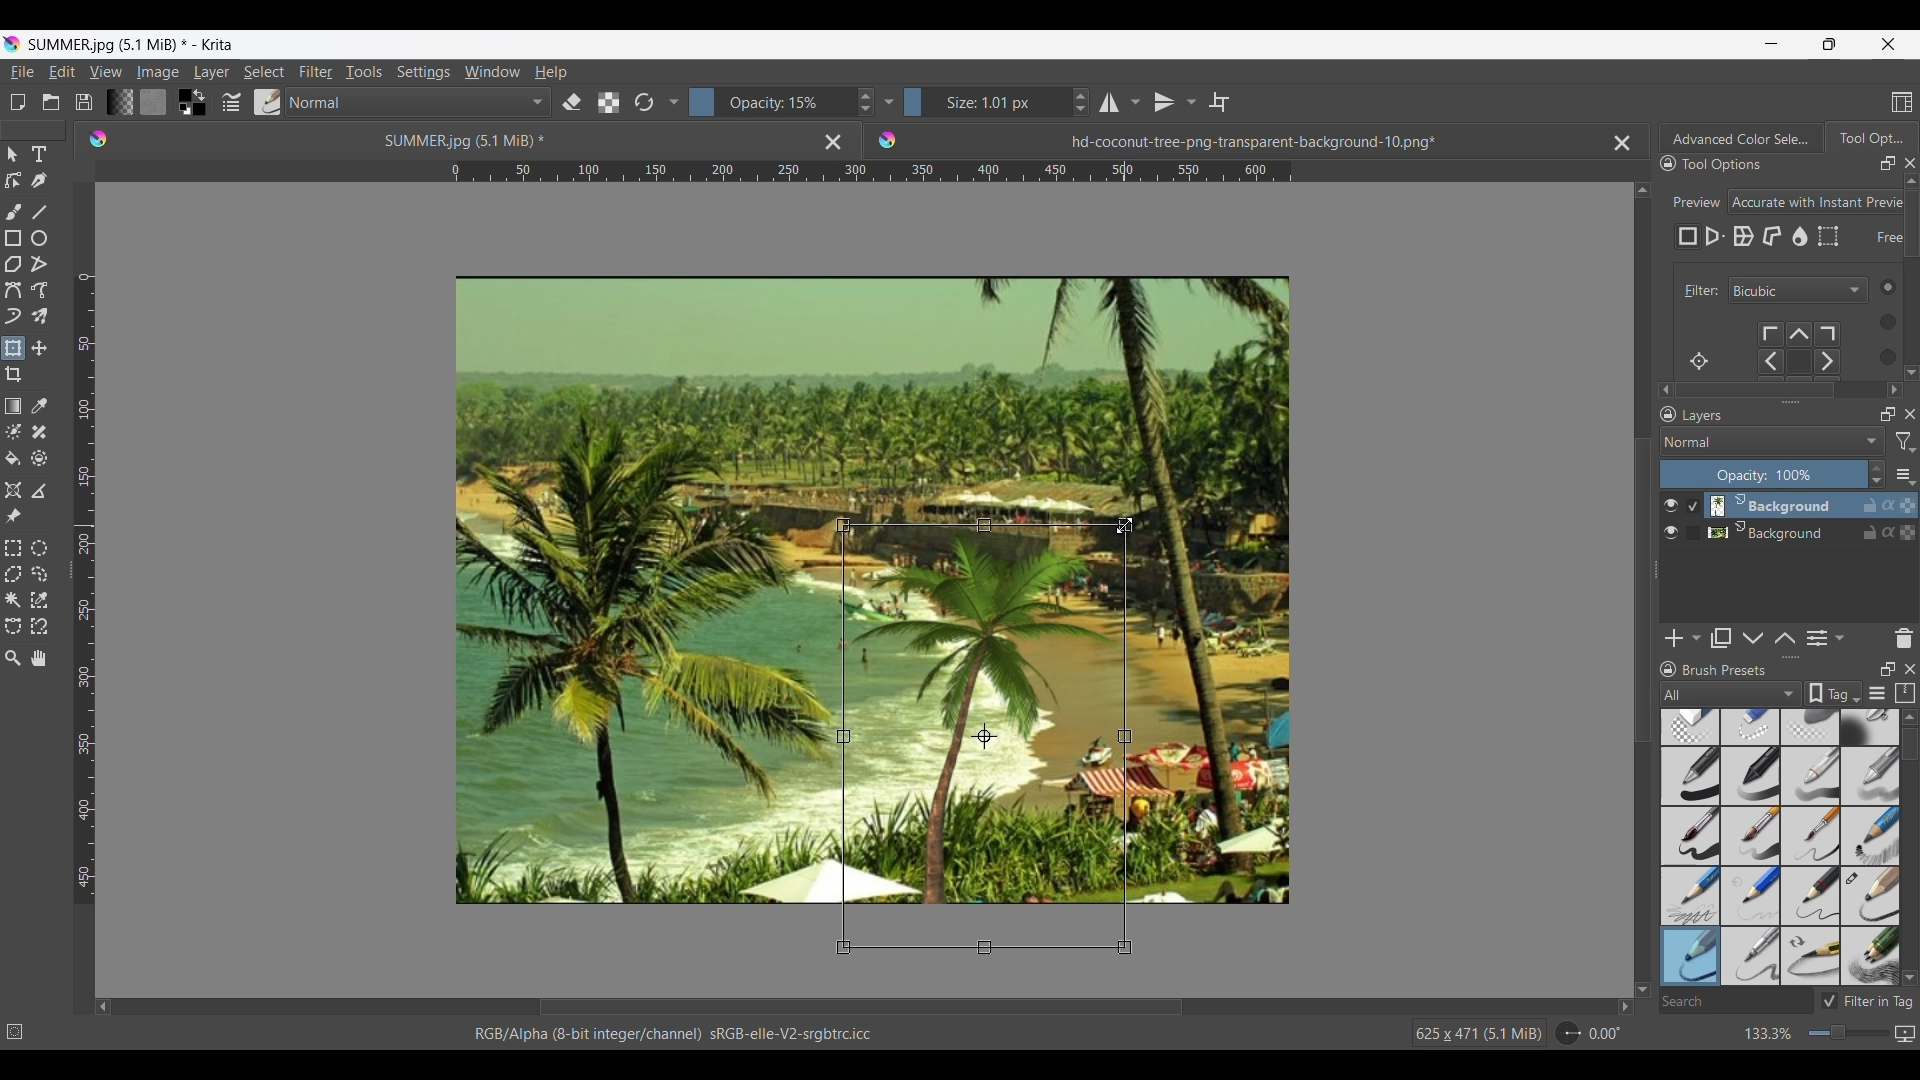 This screenshot has height=1080, width=1920. I want to click on Preserve alpha, so click(608, 103).